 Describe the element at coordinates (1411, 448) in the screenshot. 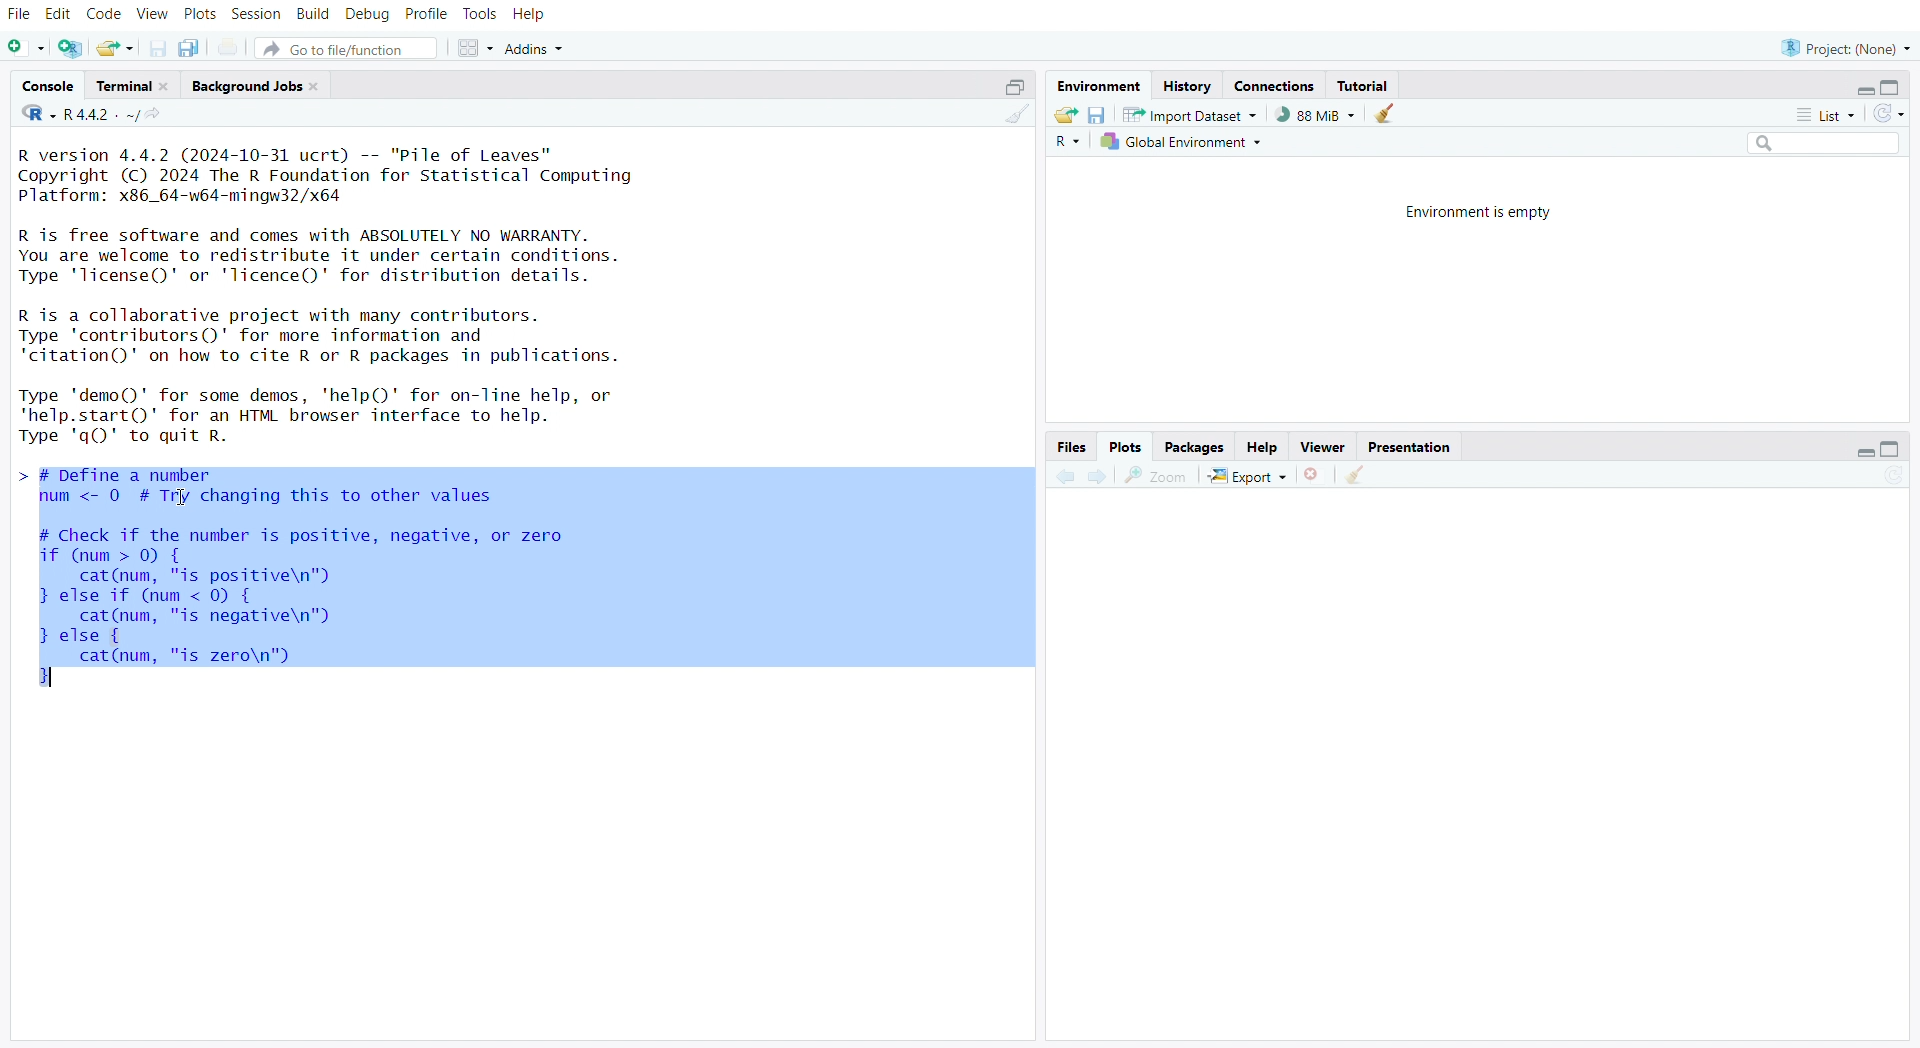

I see `presentation` at that location.